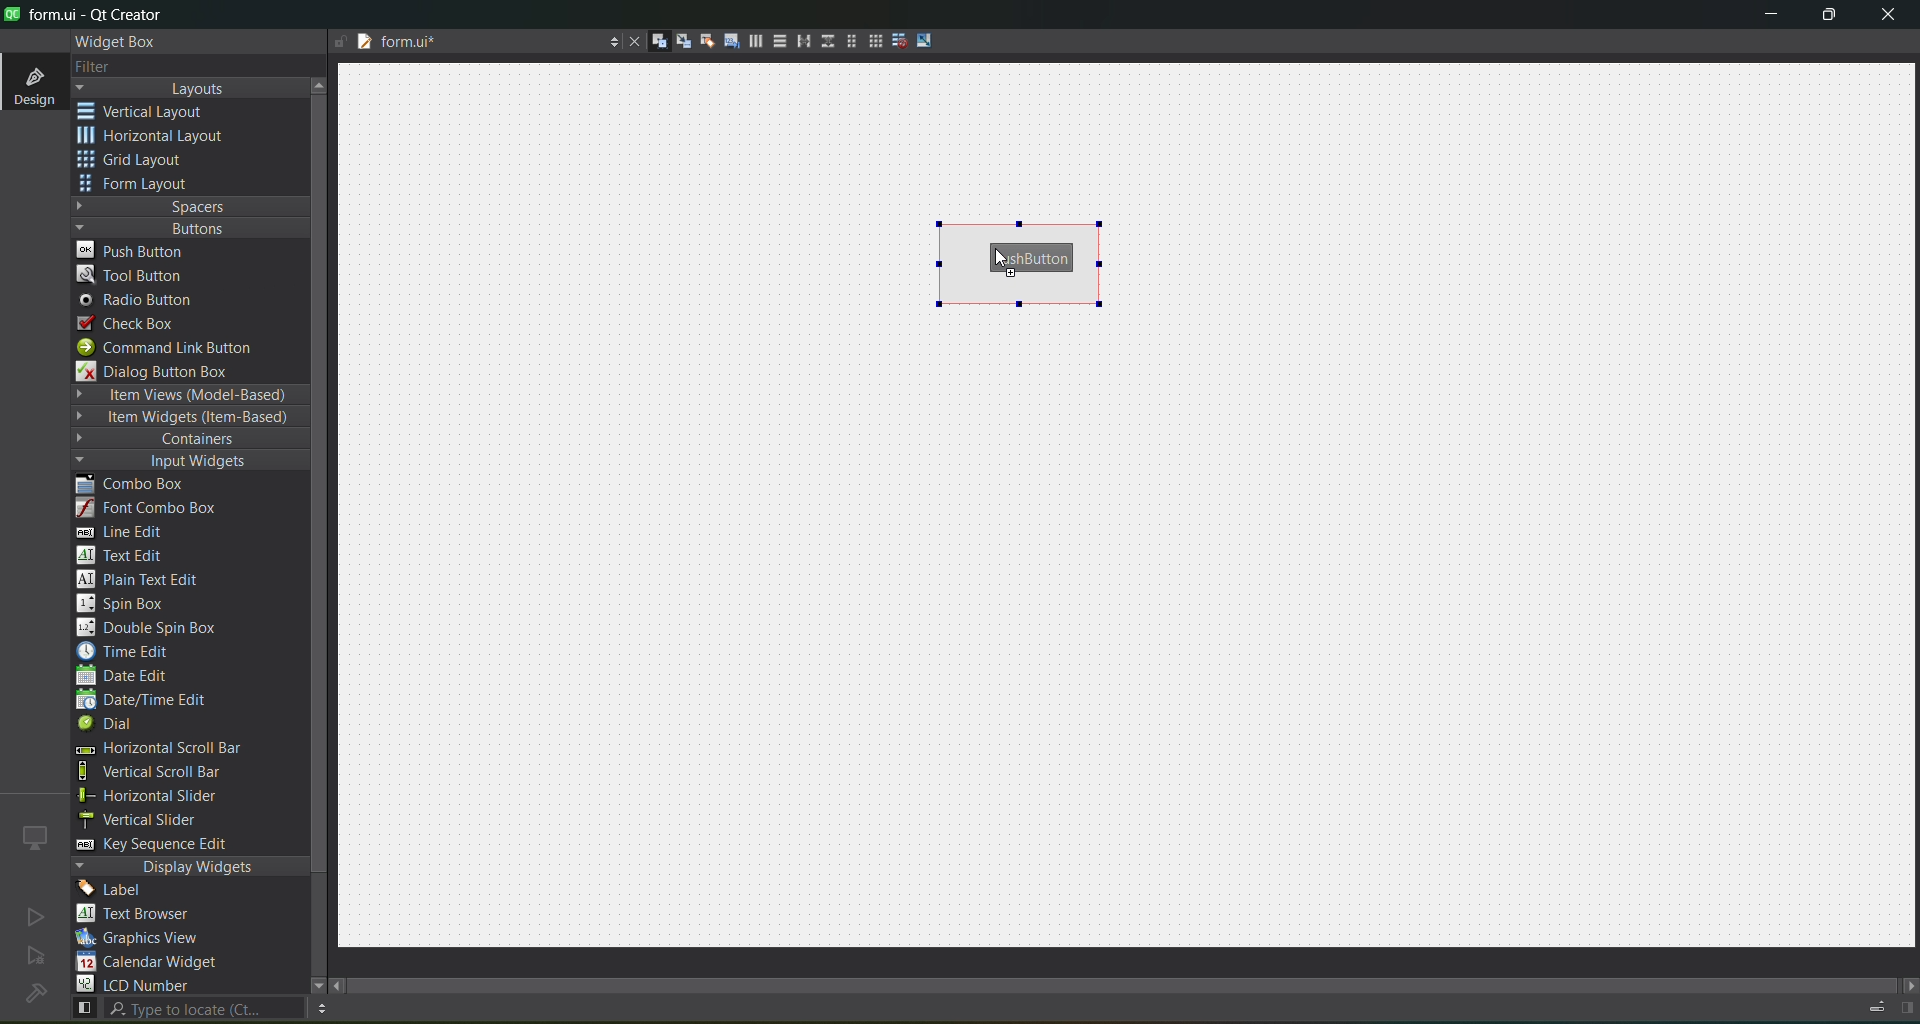 The height and width of the screenshot is (1024, 1920). What do you see at coordinates (161, 628) in the screenshot?
I see `double spin box` at bounding box center [161, 628].